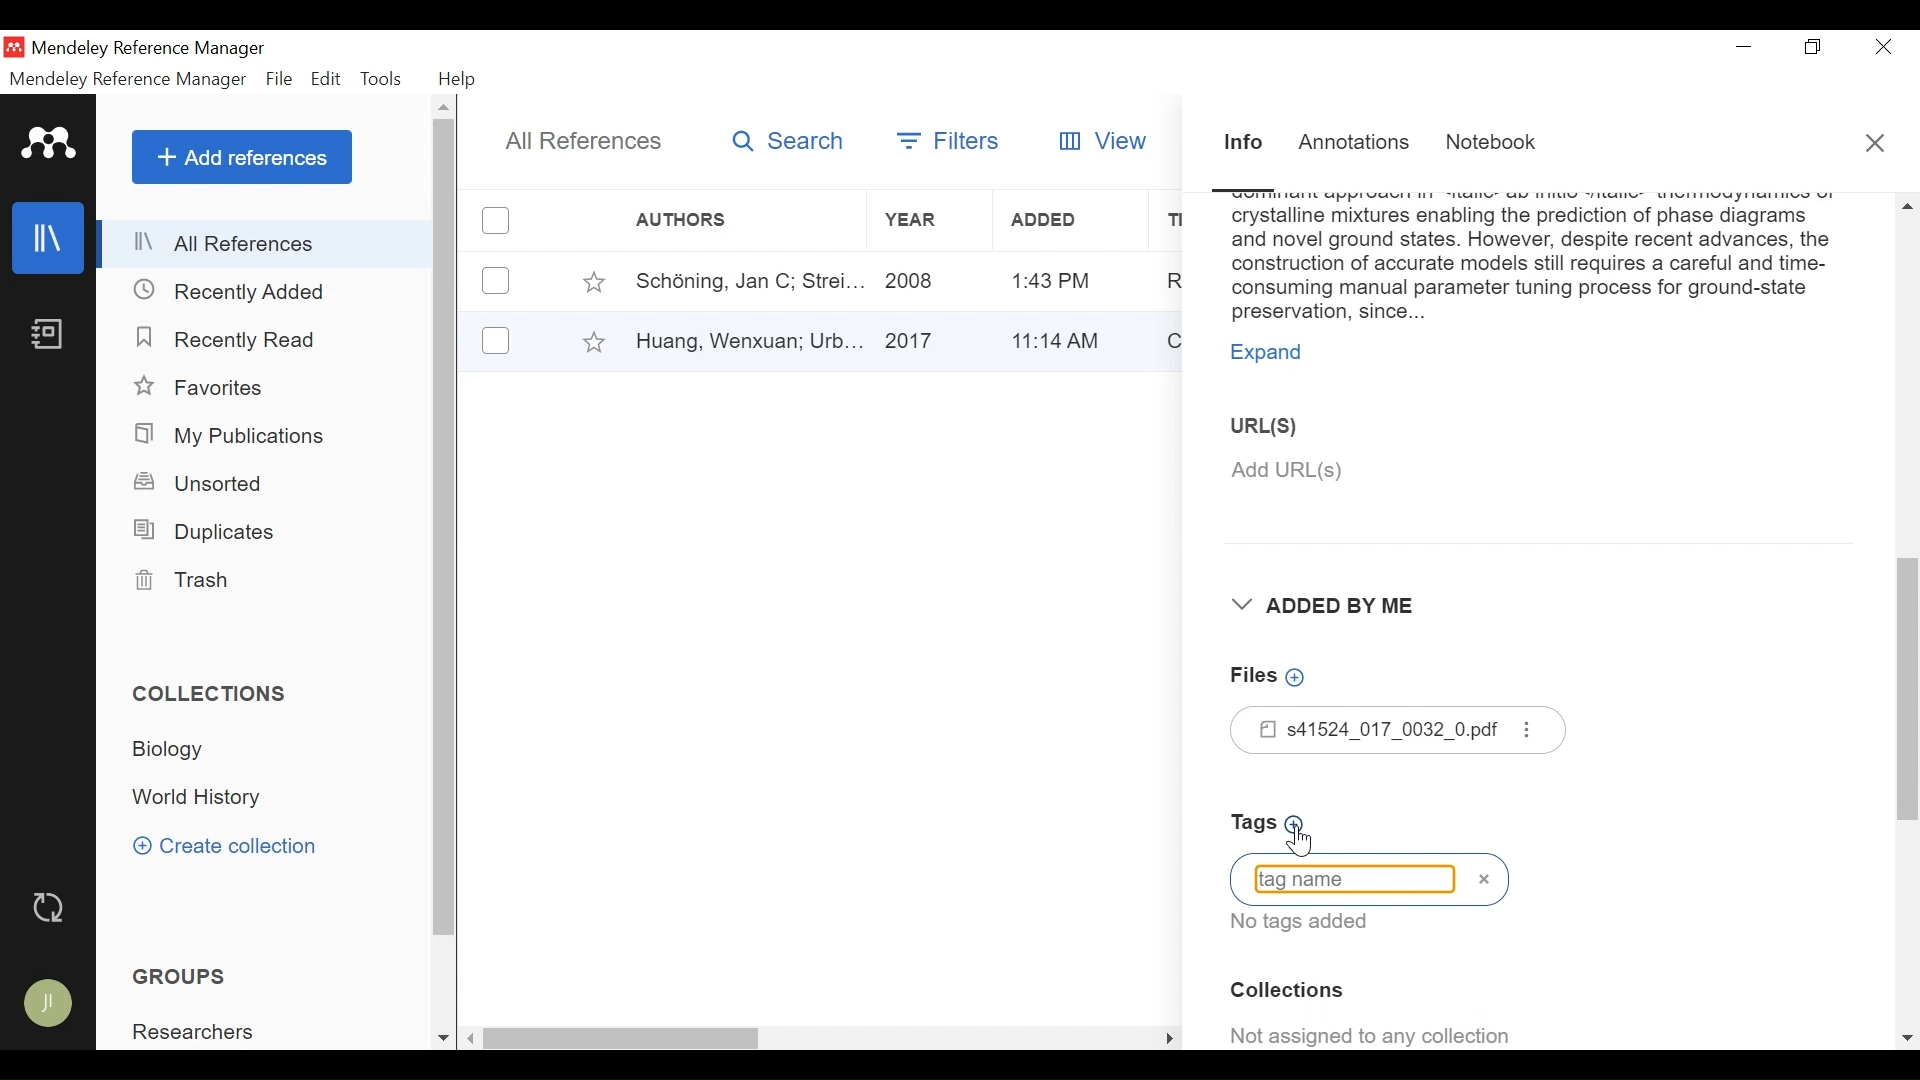  What do you see at coordinates (1065, 221) in the screenshot?
I see `Added` at bounding box center [1065, 221].